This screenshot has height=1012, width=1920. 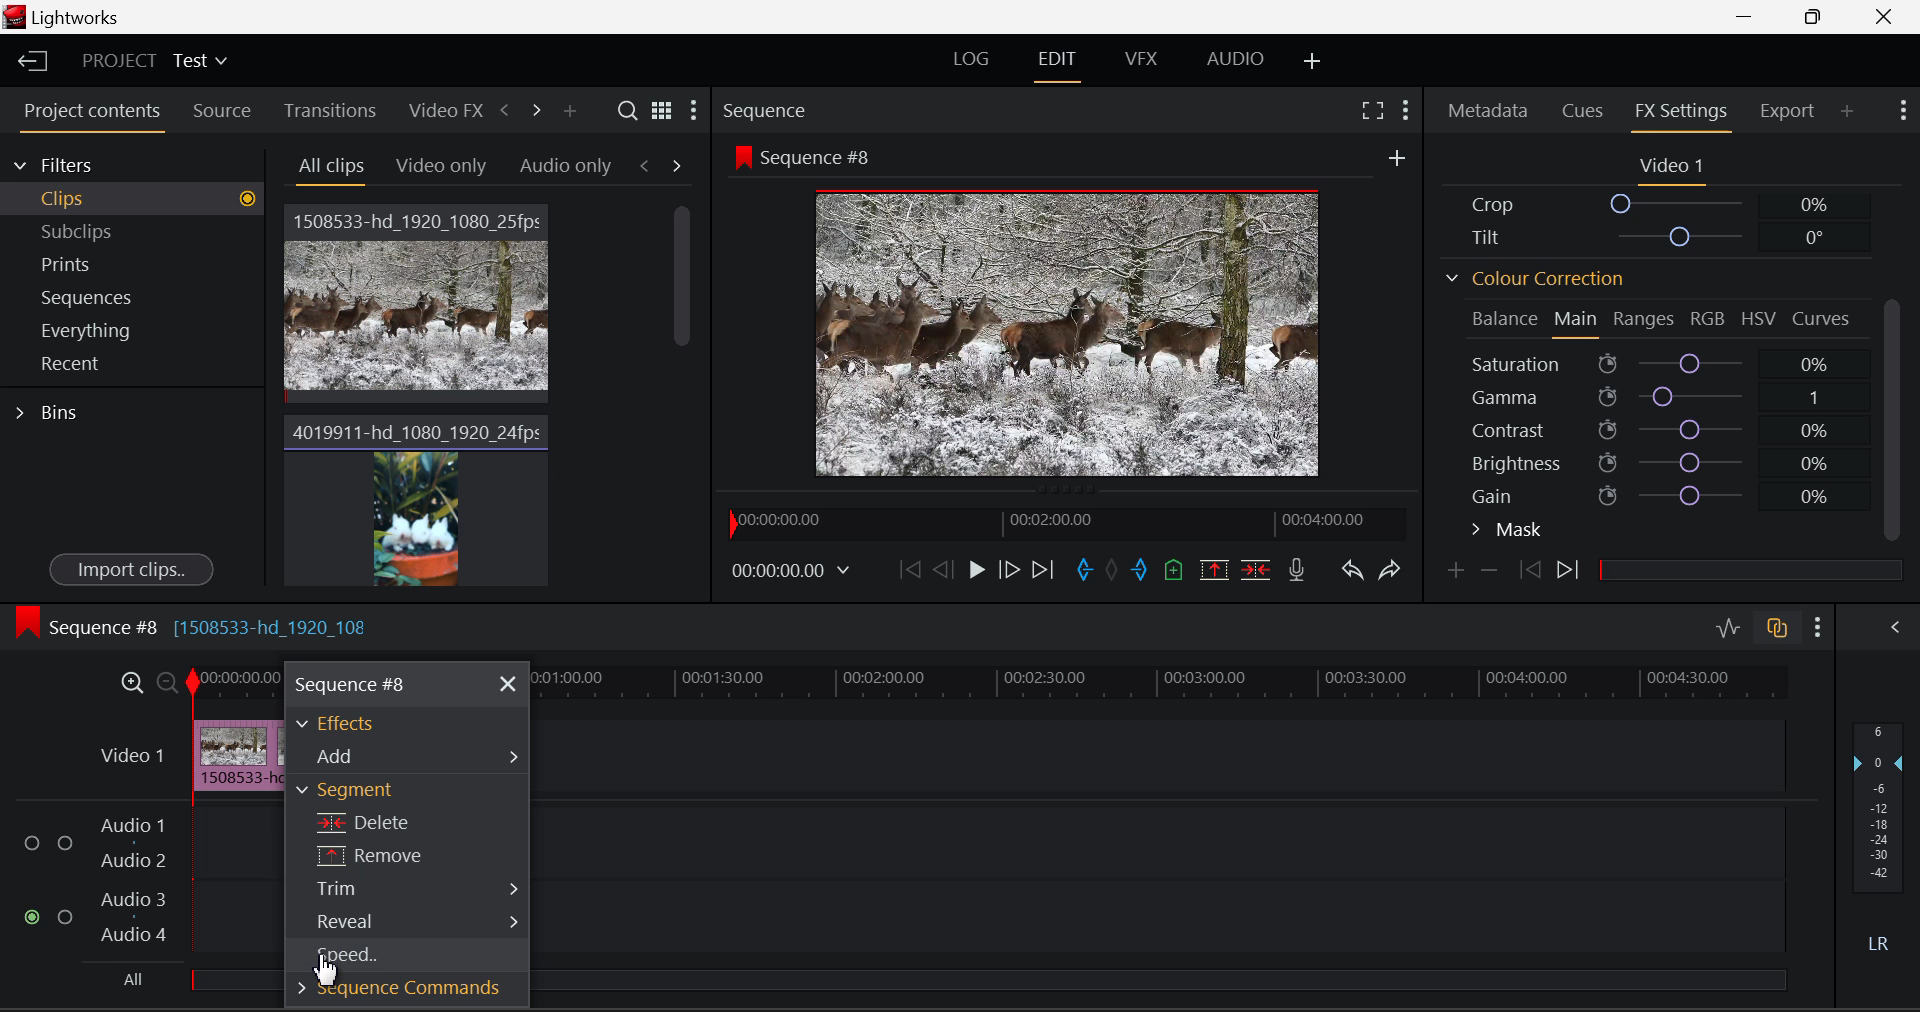 What do you see at coordinates (1372, 113) in the screenshot?
I see `Full Screen` at bounding box center [1372, 113].